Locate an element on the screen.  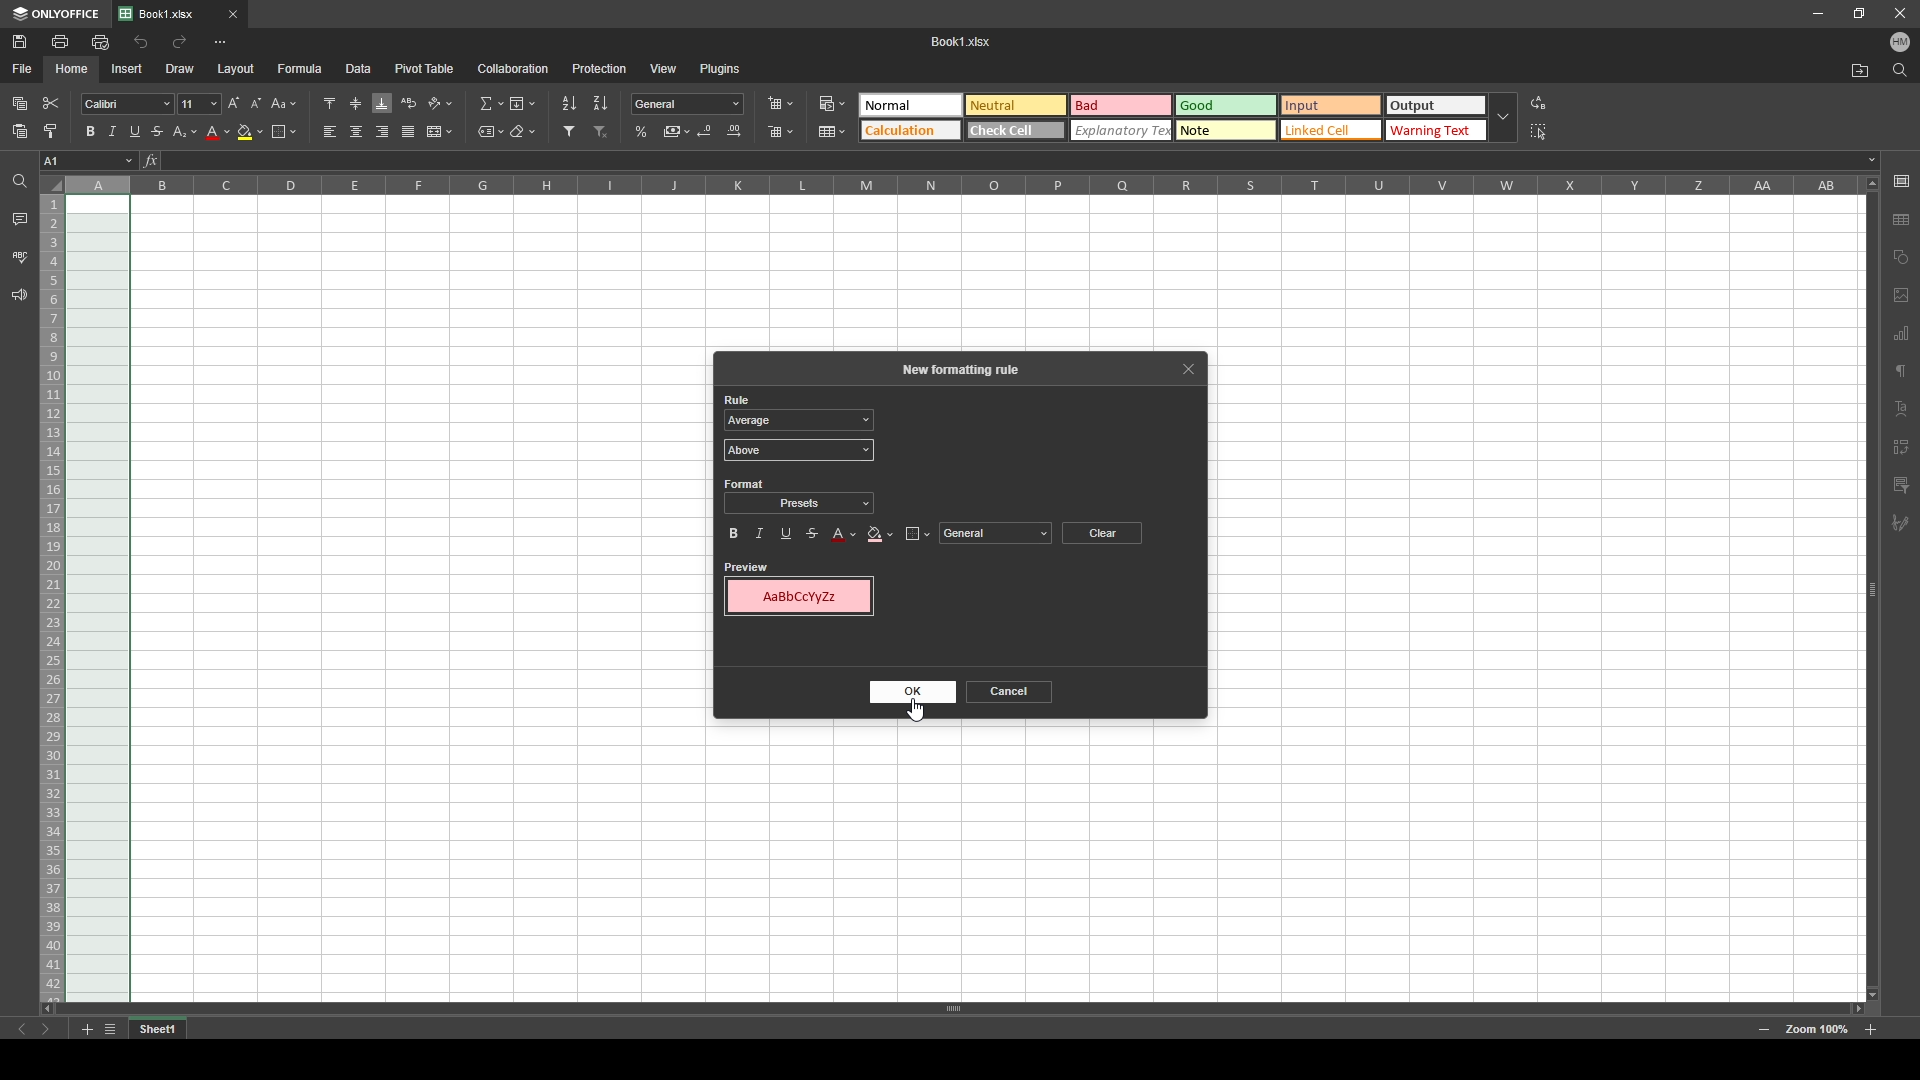
cells is located at coordinates (995, 272).